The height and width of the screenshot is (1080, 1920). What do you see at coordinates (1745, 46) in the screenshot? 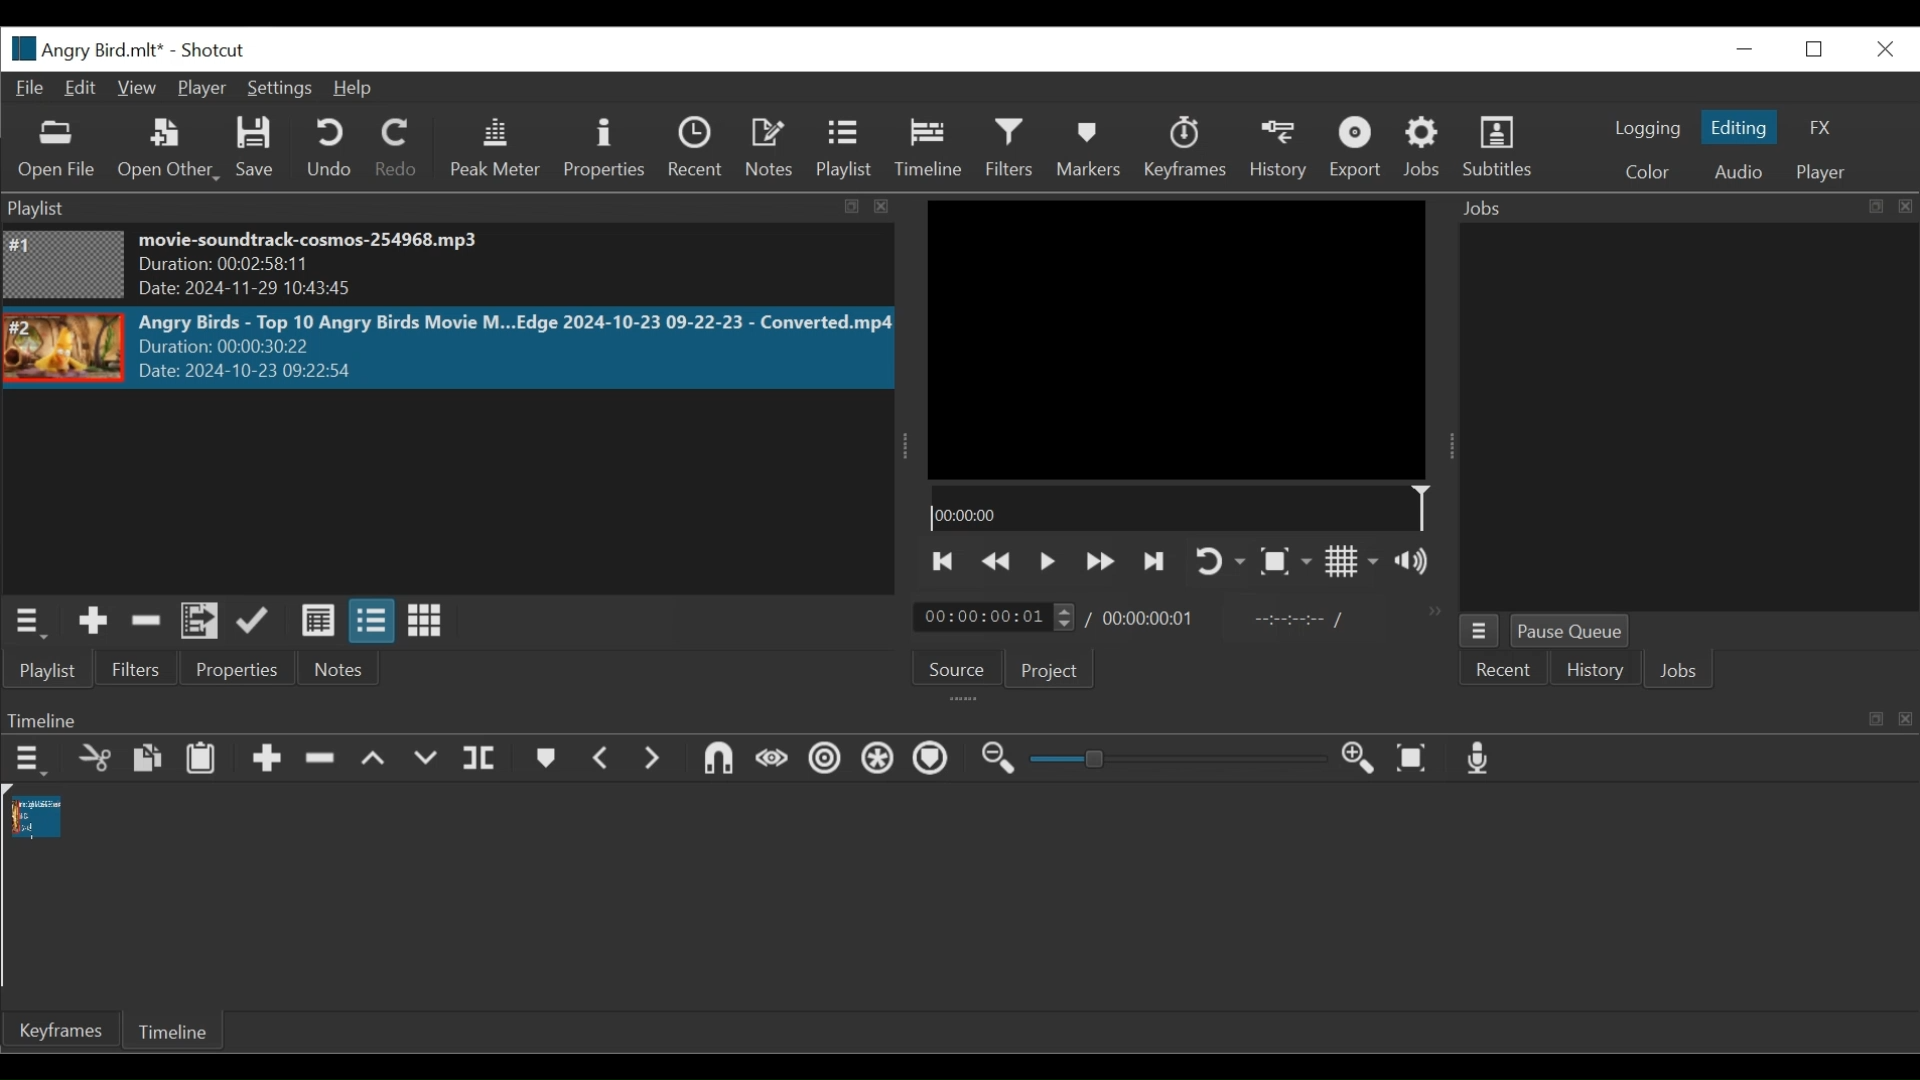
I see `minimize` at bounding box center [1745, 46].